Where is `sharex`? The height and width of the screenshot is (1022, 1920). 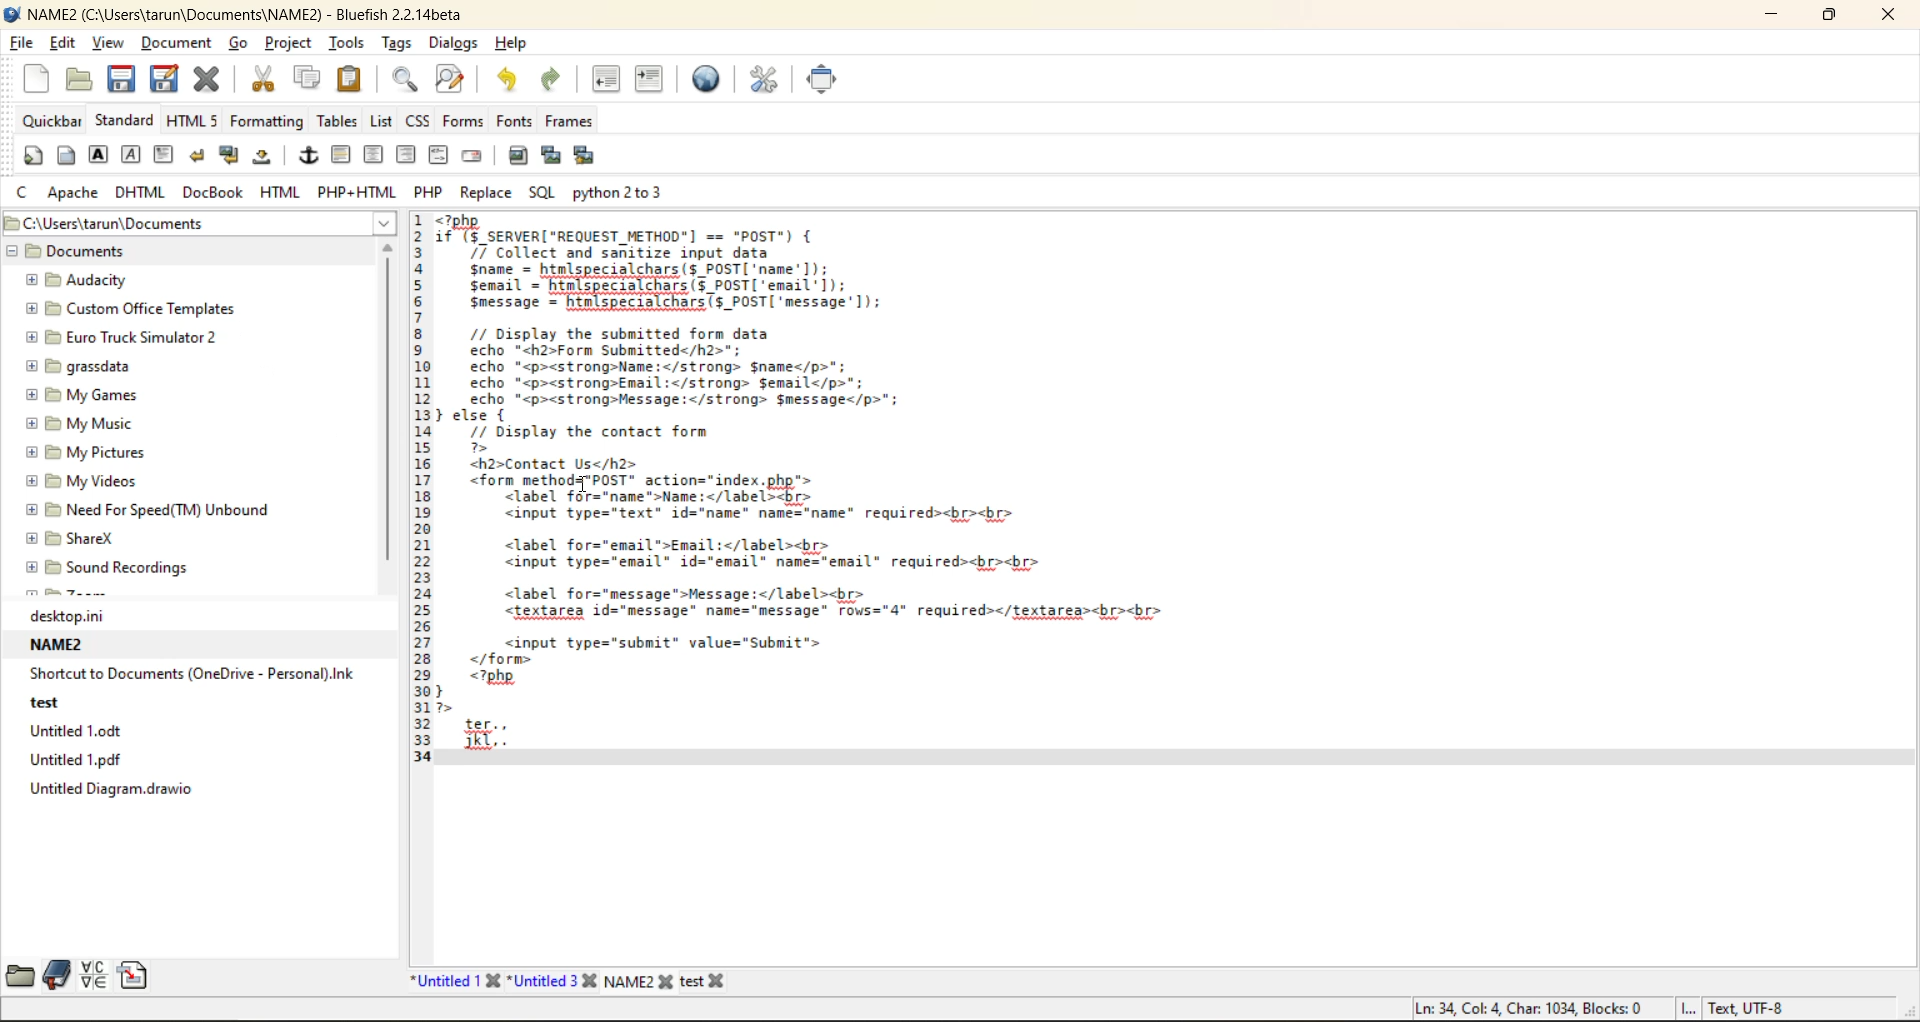 sharex is located at coordinates (71, 537).